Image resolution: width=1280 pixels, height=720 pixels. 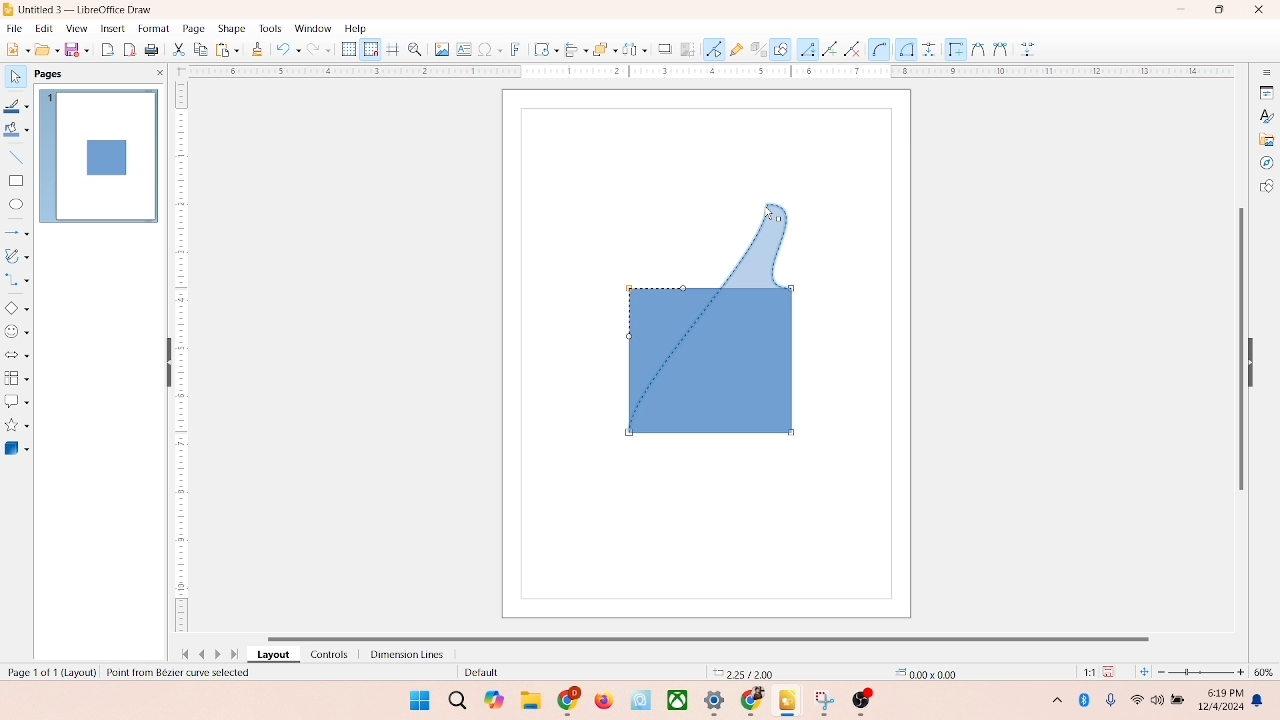 What do you see at coordinates (87, 8) in the screenshot?
I see `title` at bounding box center [87, 8].